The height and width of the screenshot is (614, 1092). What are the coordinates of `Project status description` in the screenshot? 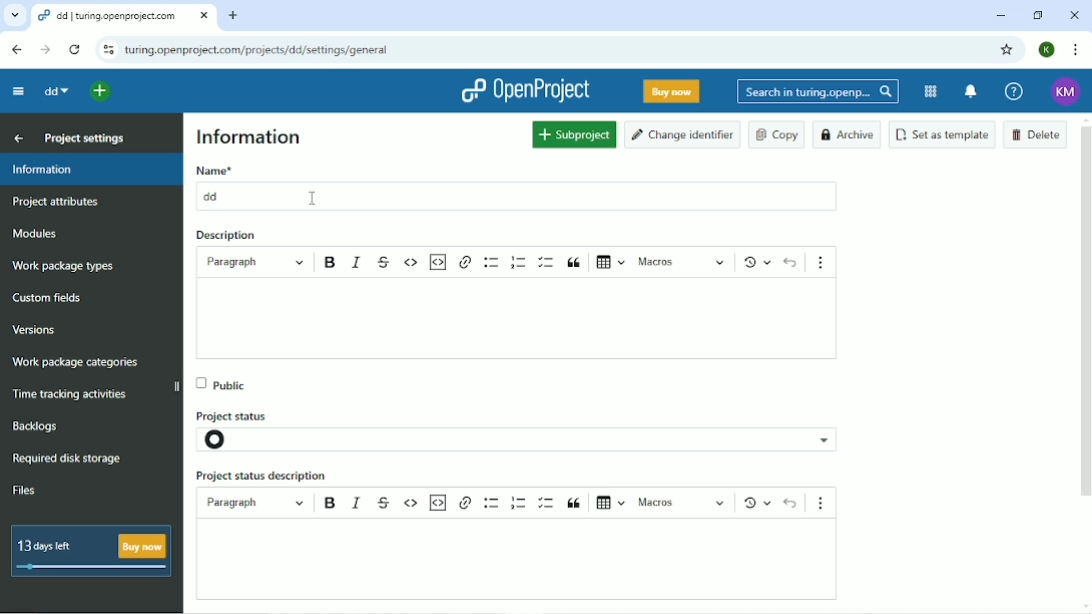 It's located at (263, 476).